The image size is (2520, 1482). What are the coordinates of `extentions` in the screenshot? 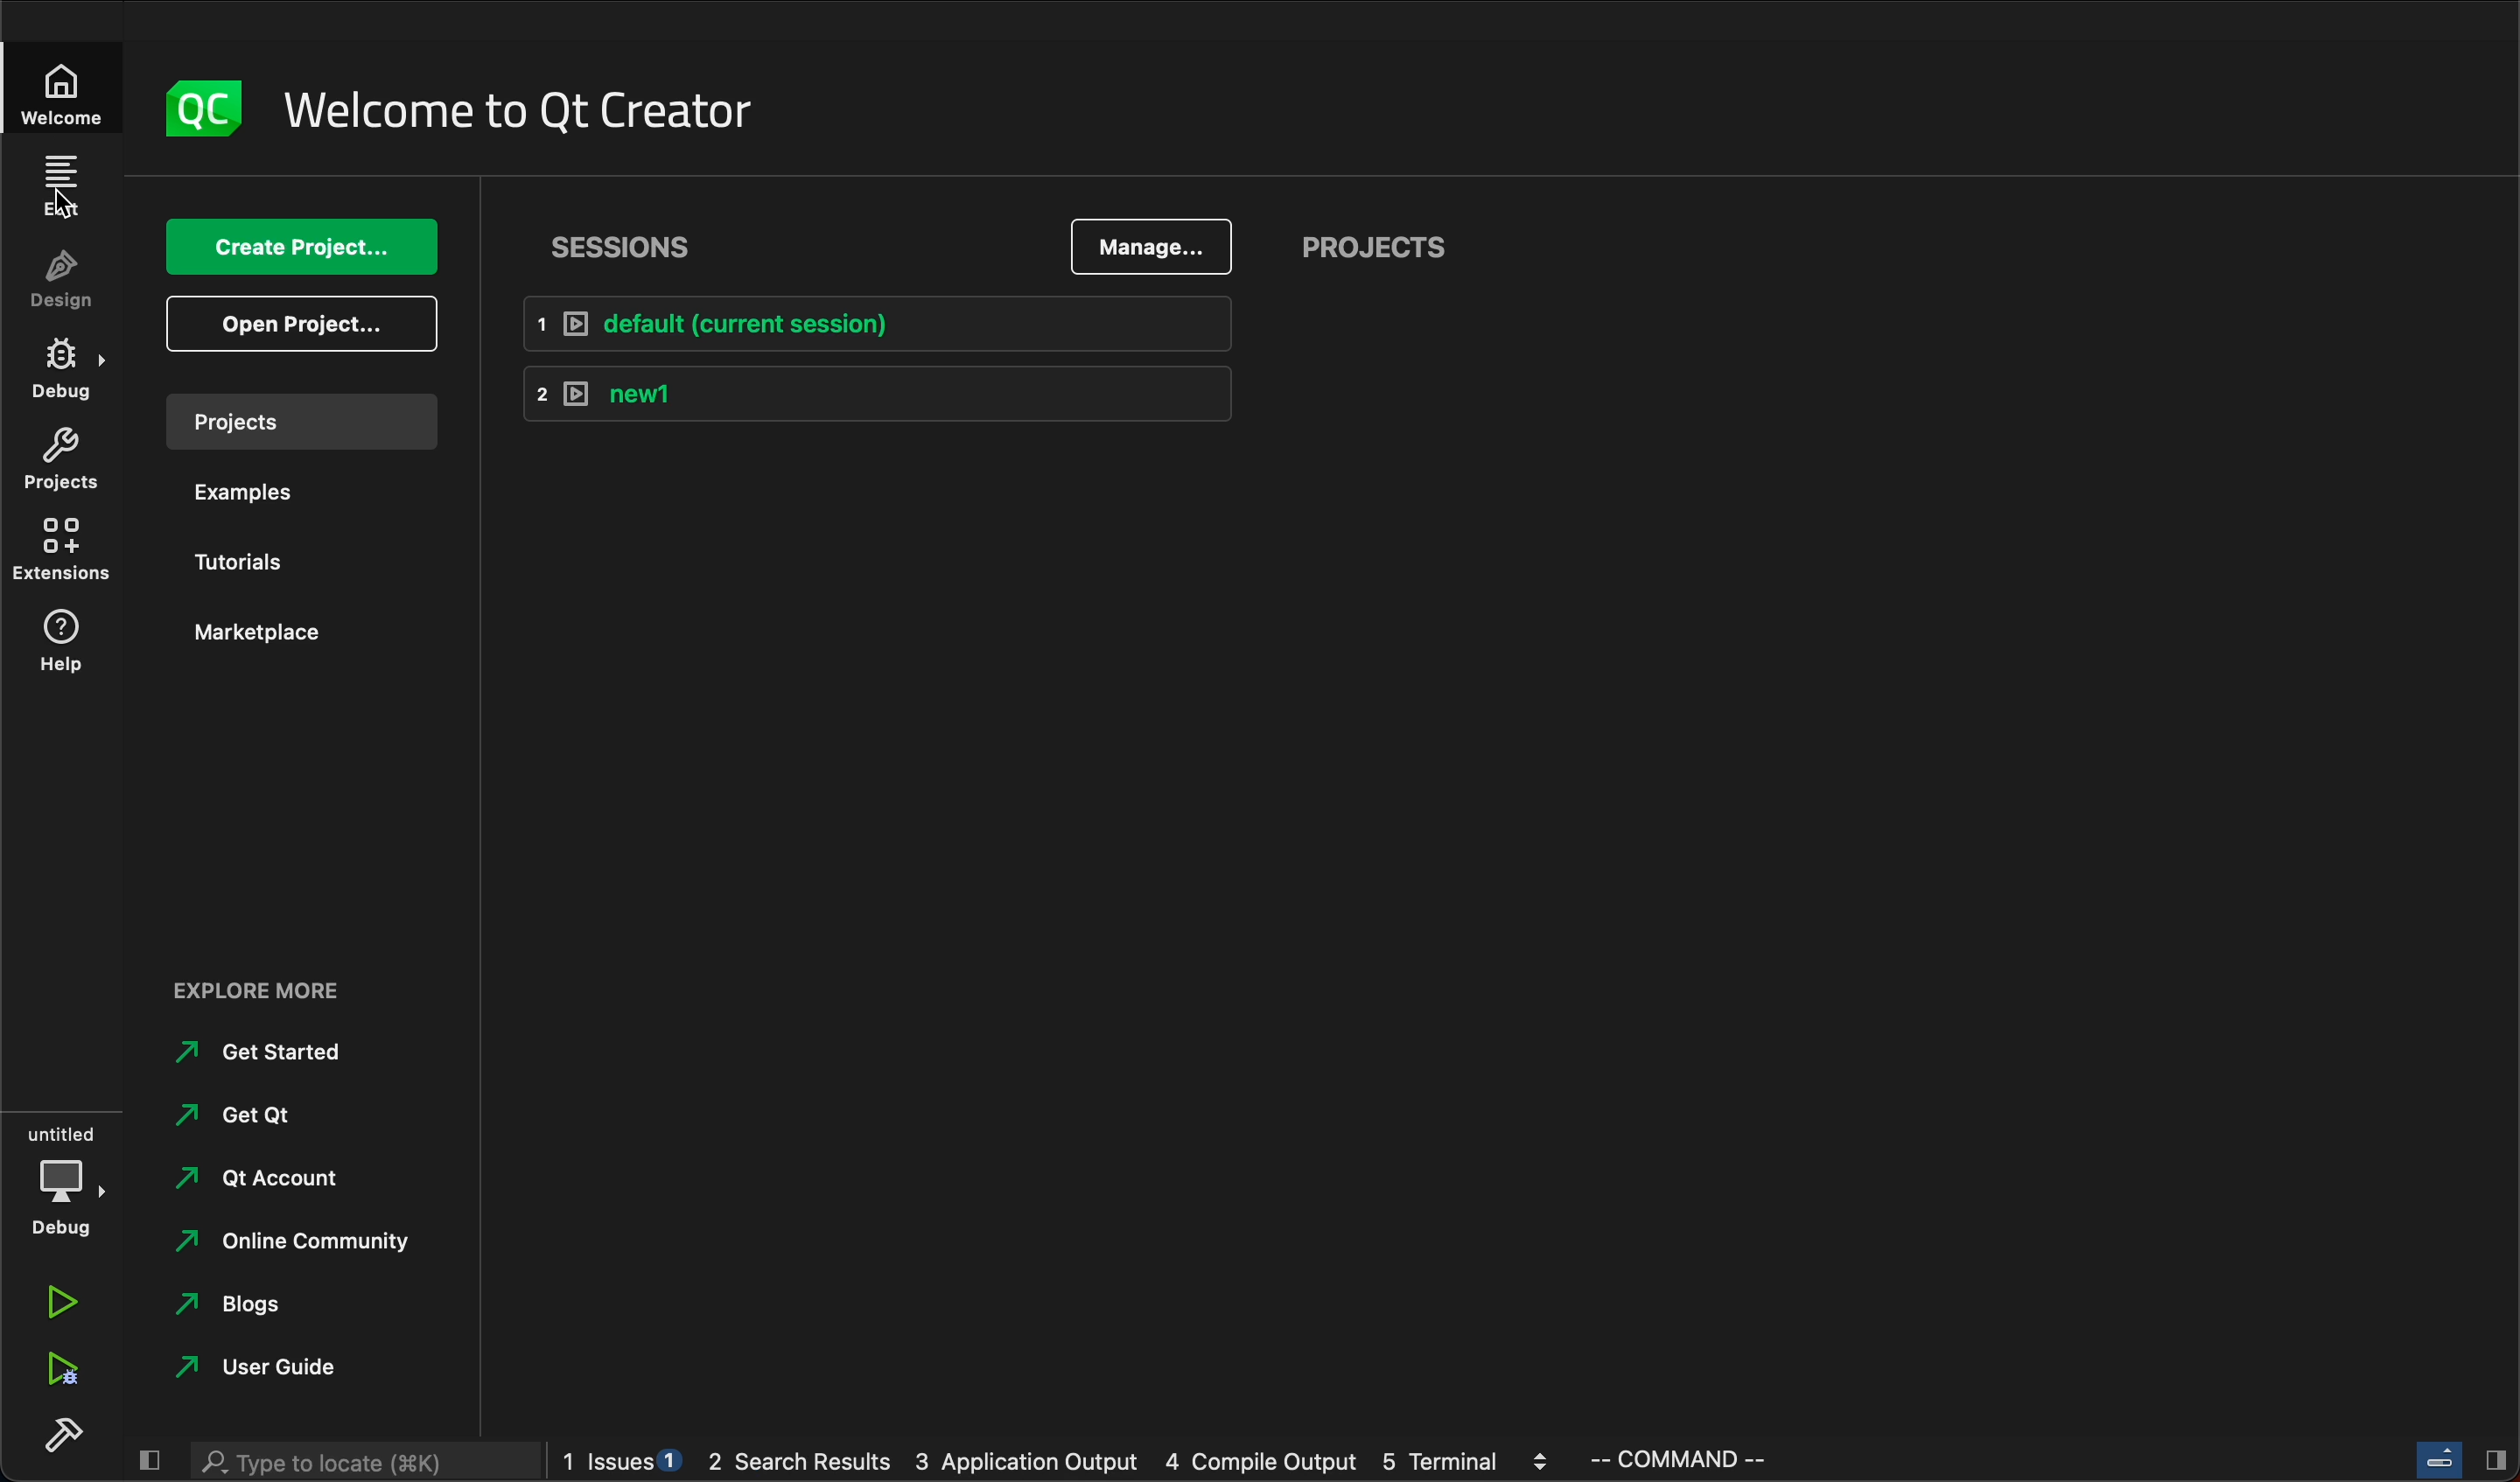 It's located at (62, 552).